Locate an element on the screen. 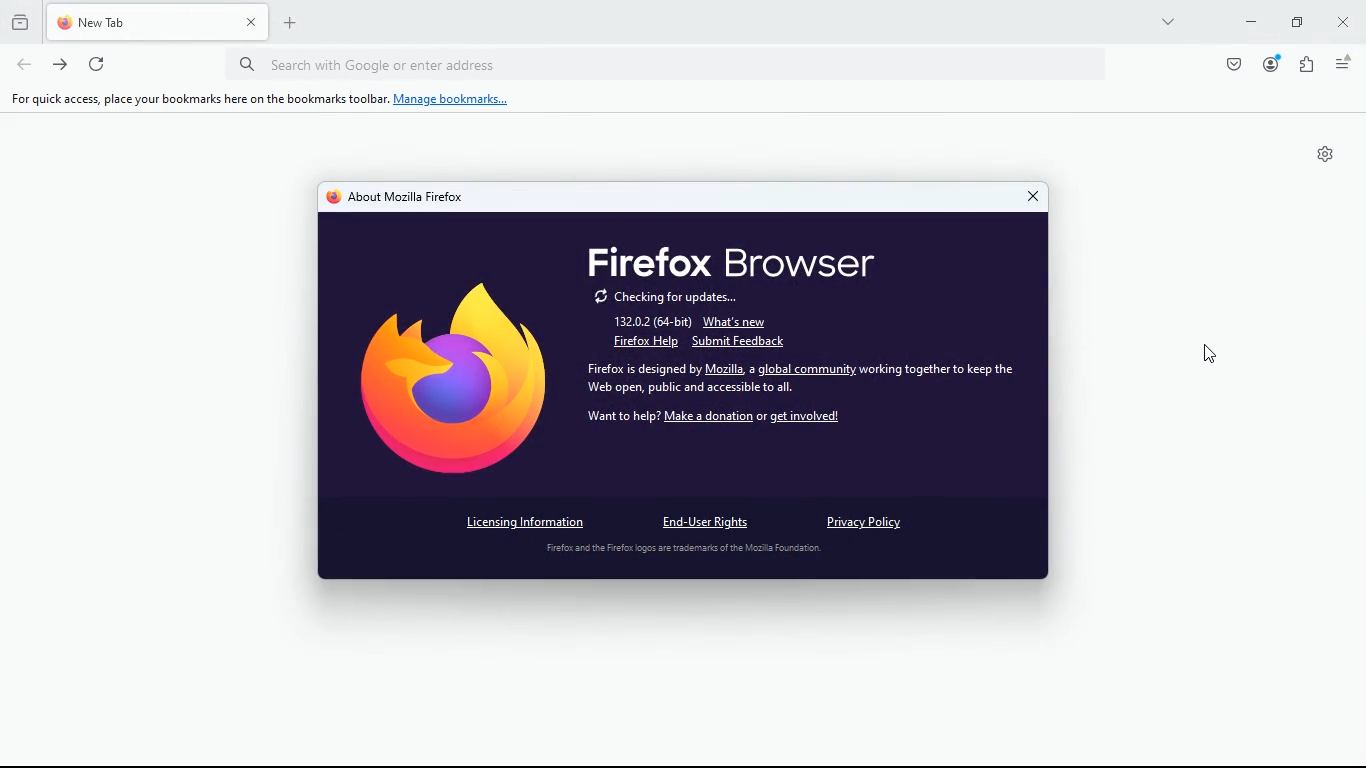 The height and width of the screenshot is (768, 1366). 132.0.2 (64-bit) is located at coordinates (653, 320).